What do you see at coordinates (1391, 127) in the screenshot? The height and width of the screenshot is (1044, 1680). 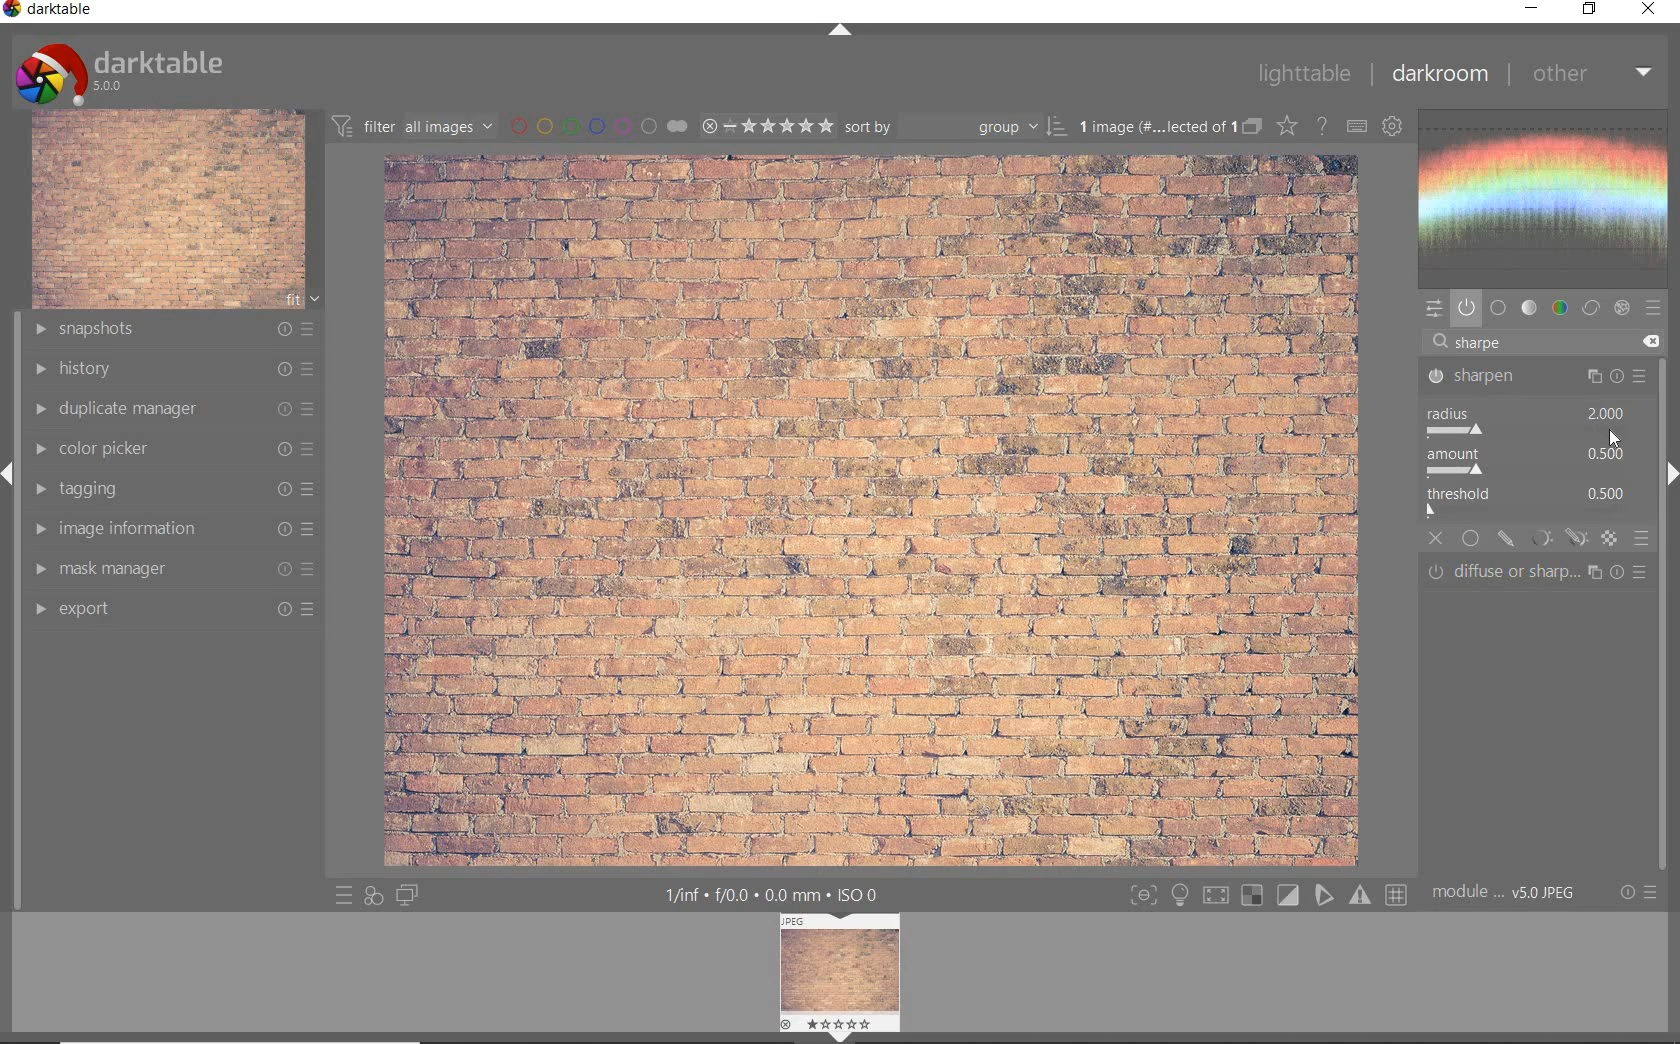 I see `show global preference` at bounding box center [1391, 127].